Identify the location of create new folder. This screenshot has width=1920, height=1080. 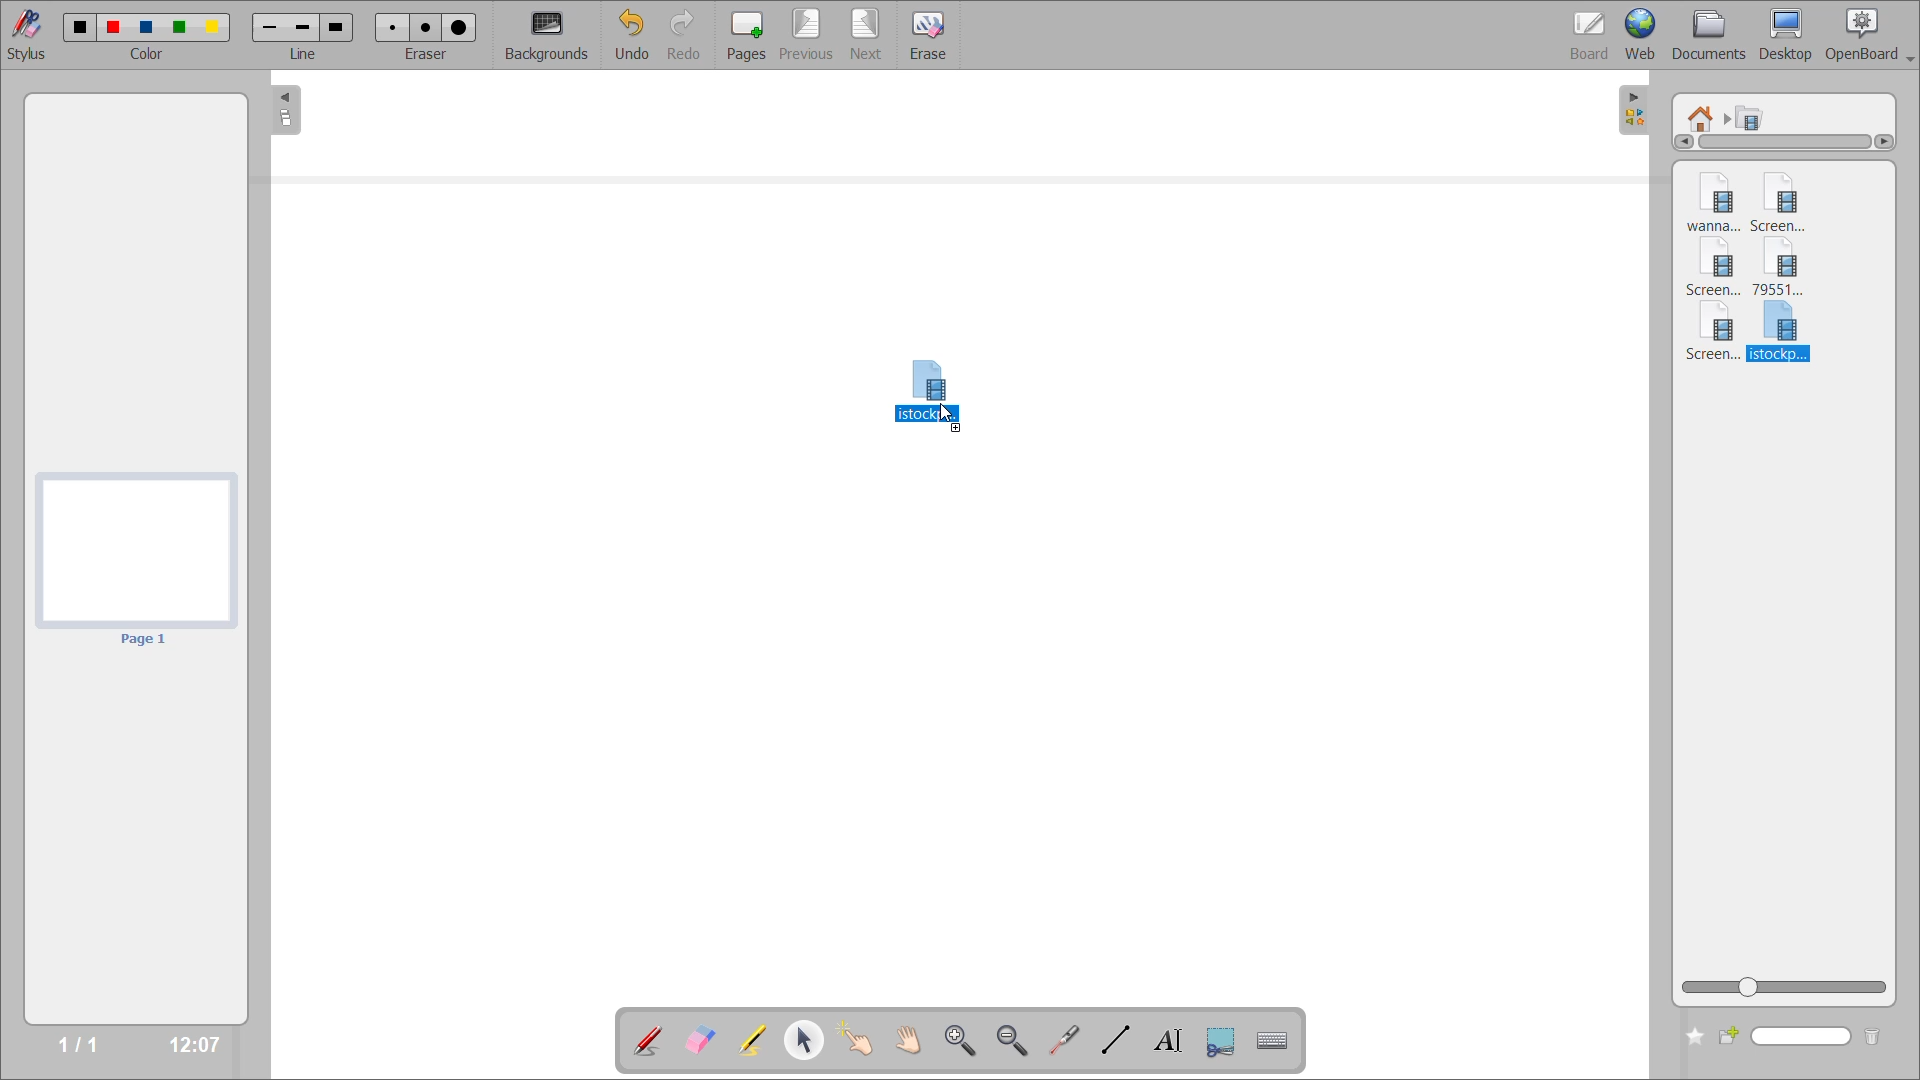
(1692, 1038).